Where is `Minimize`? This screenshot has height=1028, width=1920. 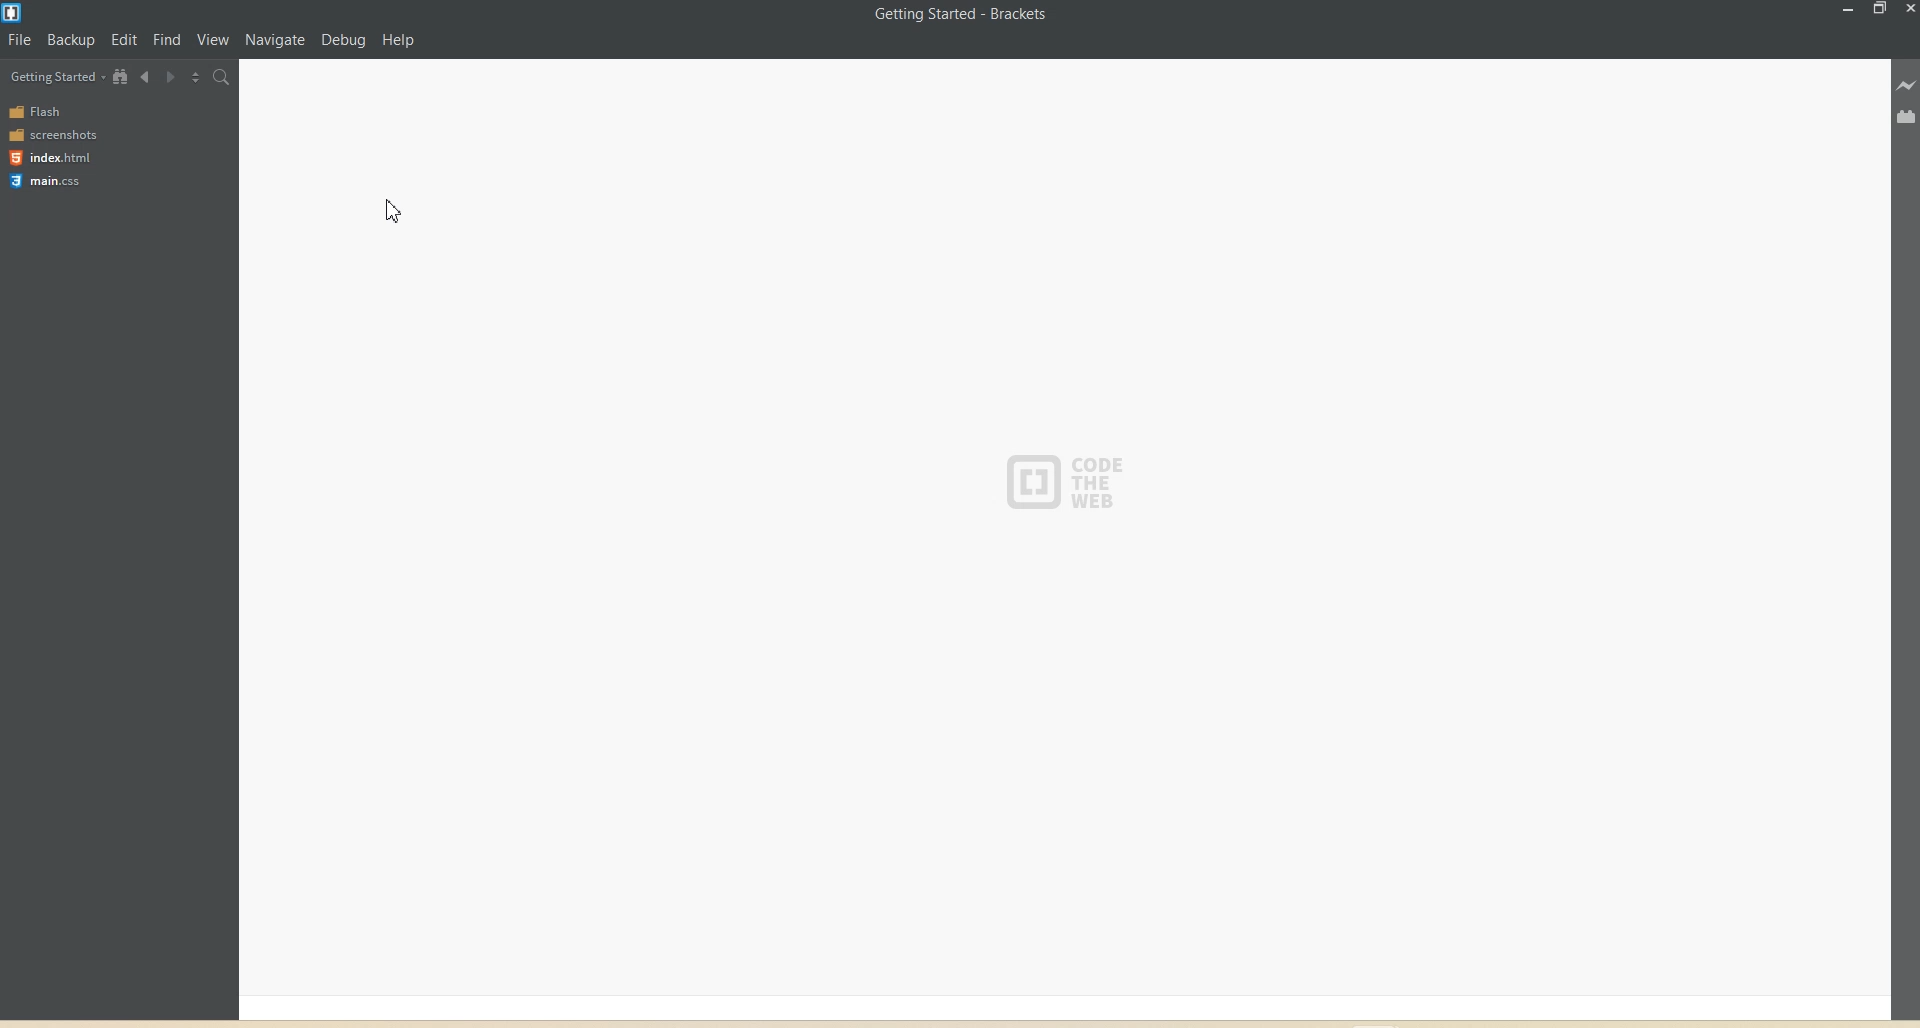
Minimize is located at coordinates (1850, 10).